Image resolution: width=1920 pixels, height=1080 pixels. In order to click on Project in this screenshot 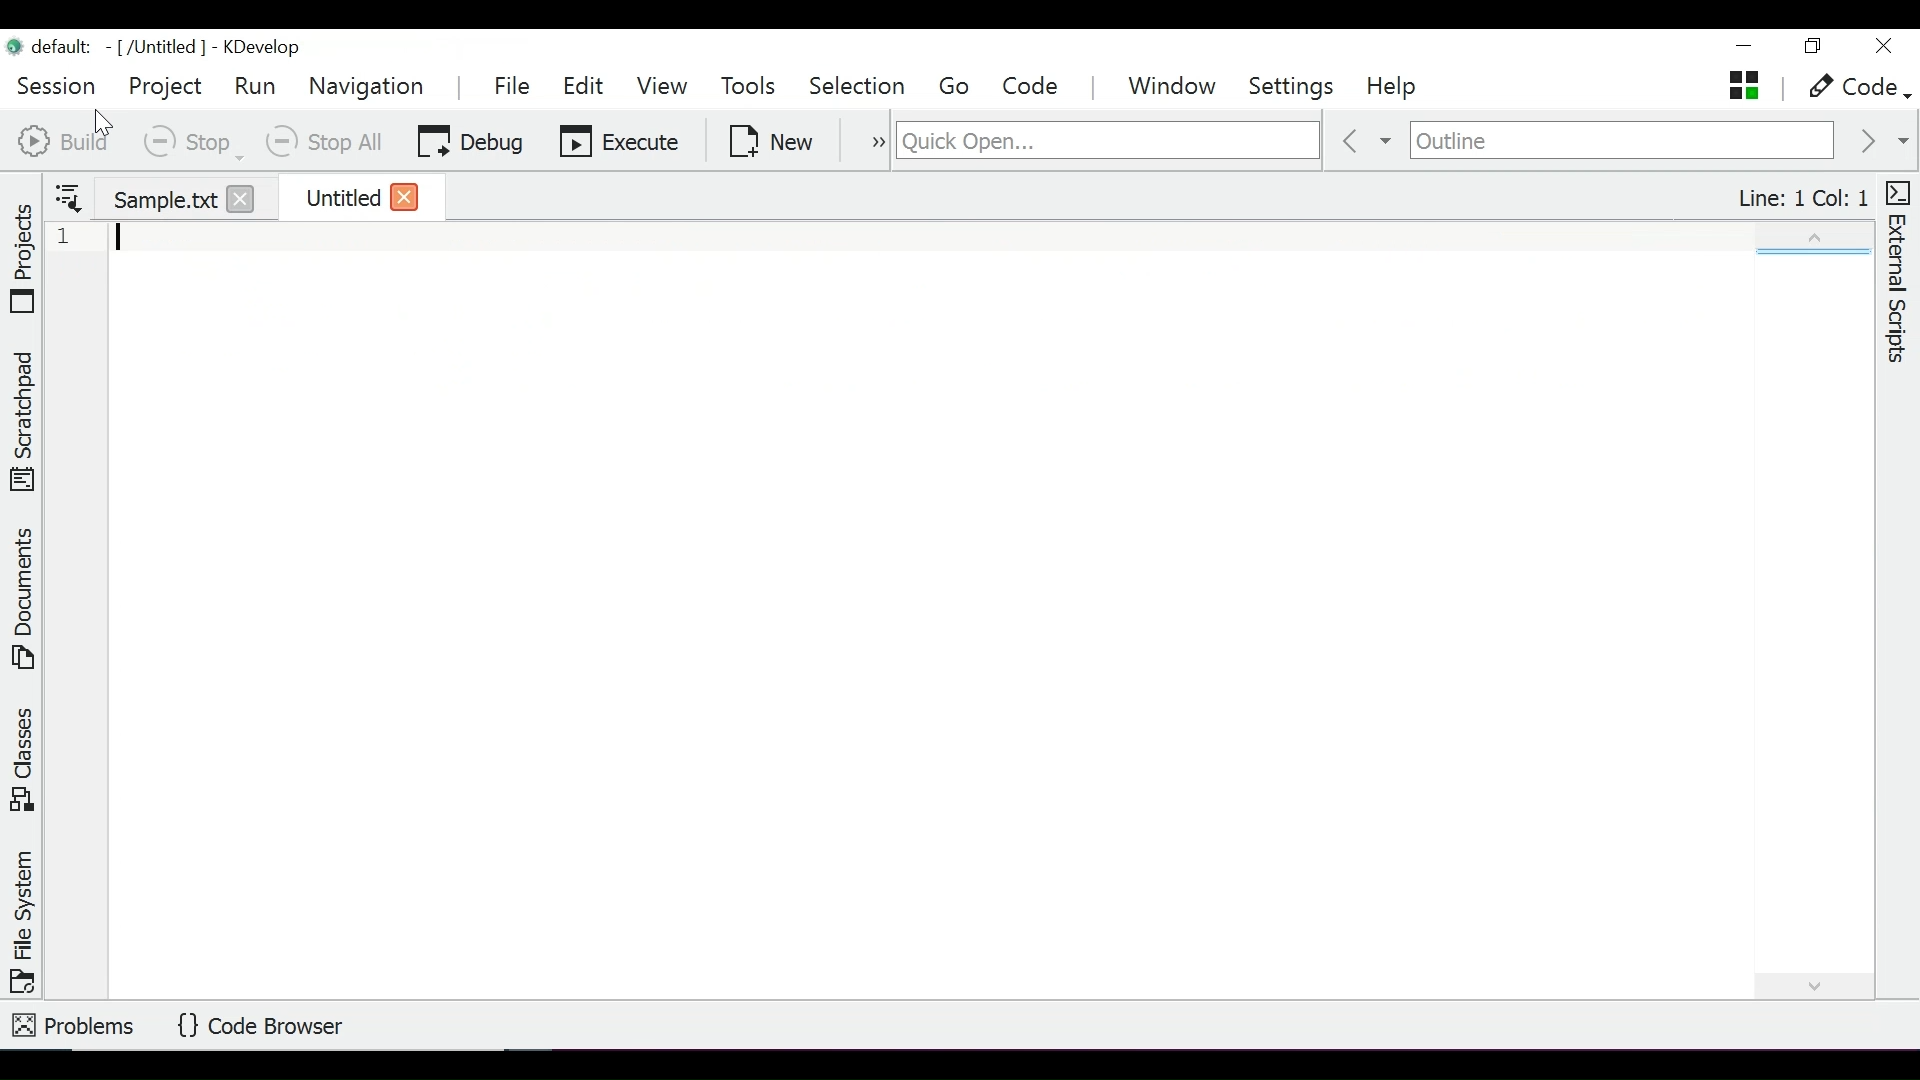, I will do `click(165, 85)`.